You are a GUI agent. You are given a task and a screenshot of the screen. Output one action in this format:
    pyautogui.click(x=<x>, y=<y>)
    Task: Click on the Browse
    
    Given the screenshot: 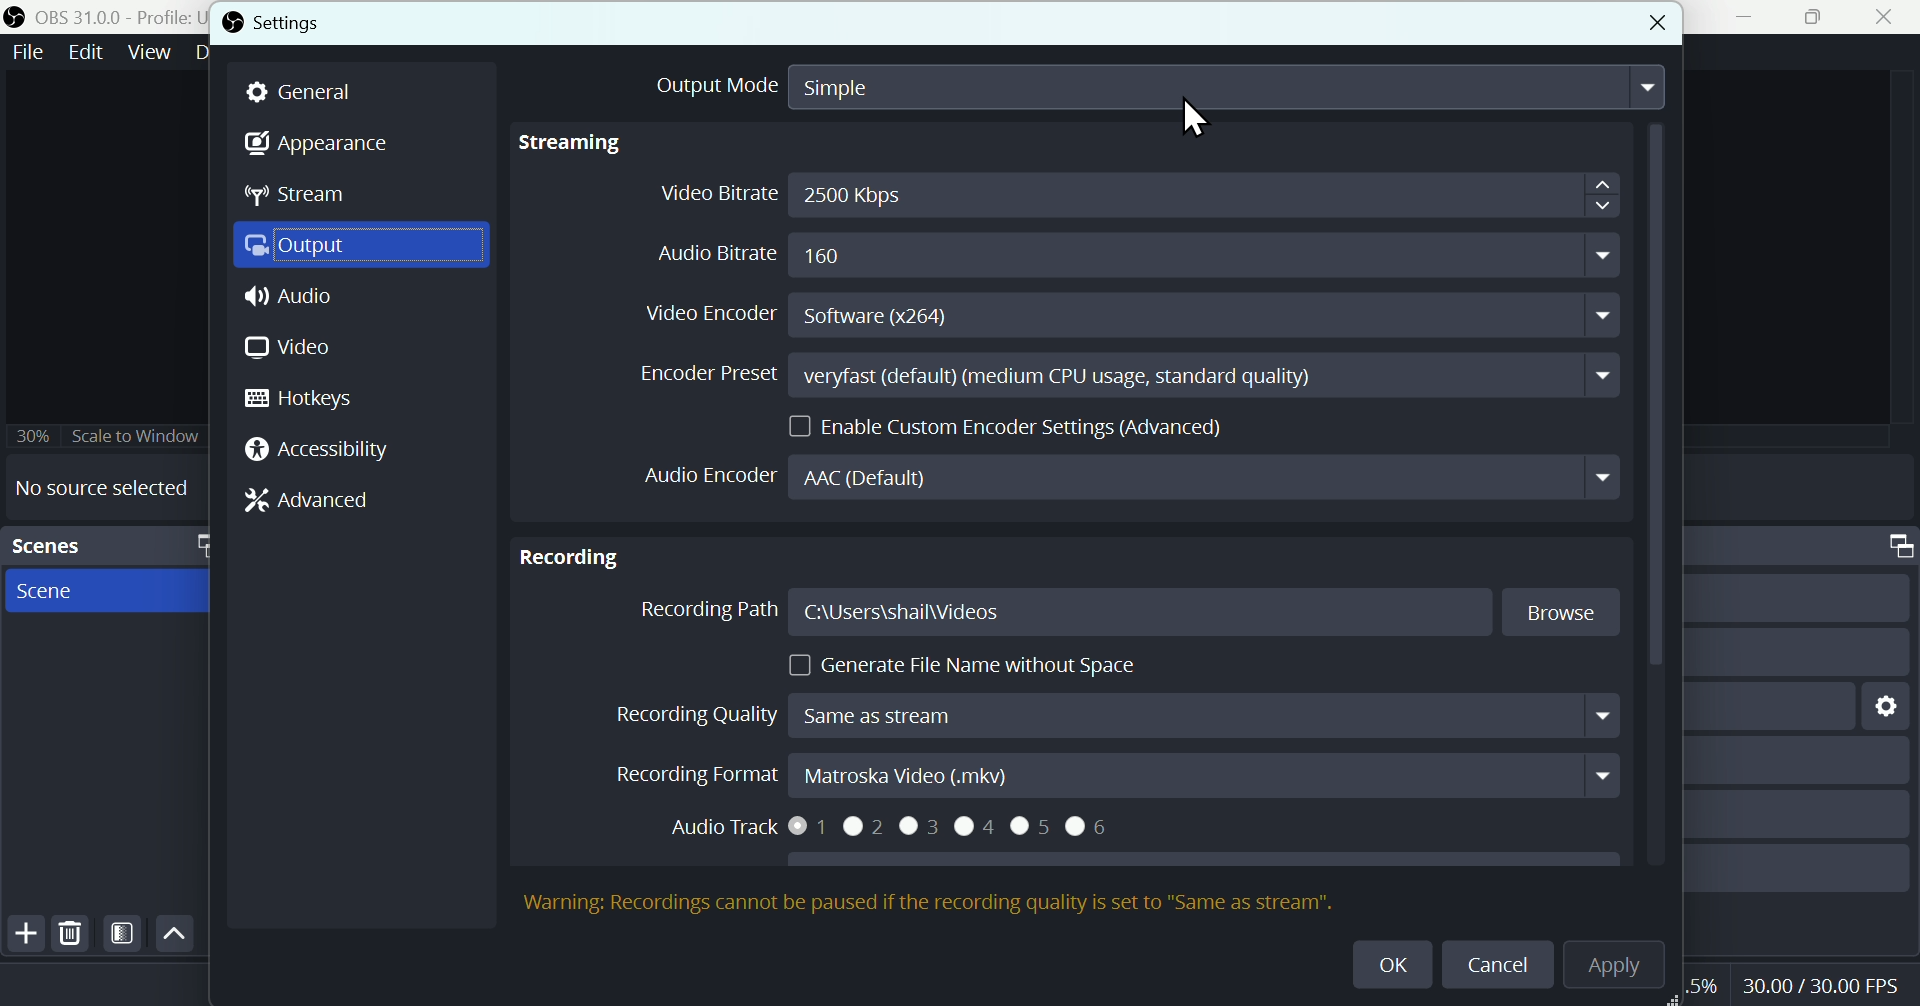 What is the action you would take?
    pyautogui.click(x=1554, y=614)
    